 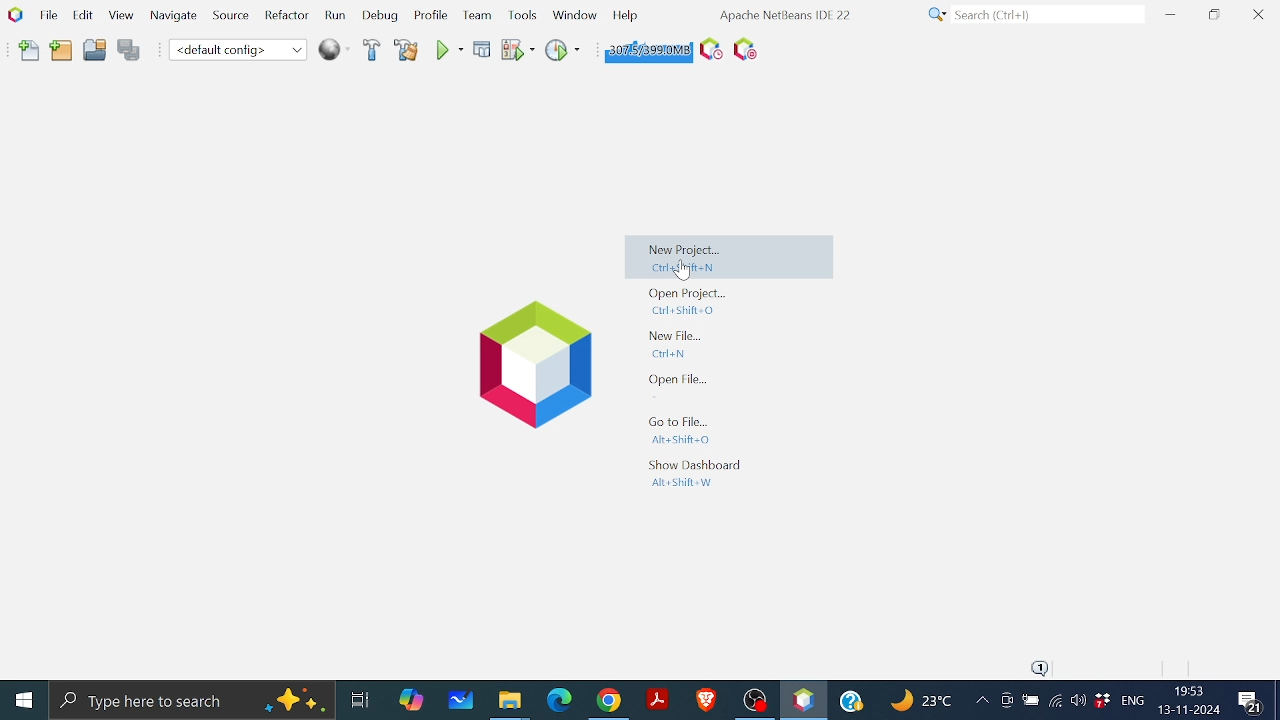 What do you see at coordinates (62, 52) in the screenshot?
I see `Add folder` at bounding box center [62, 52].